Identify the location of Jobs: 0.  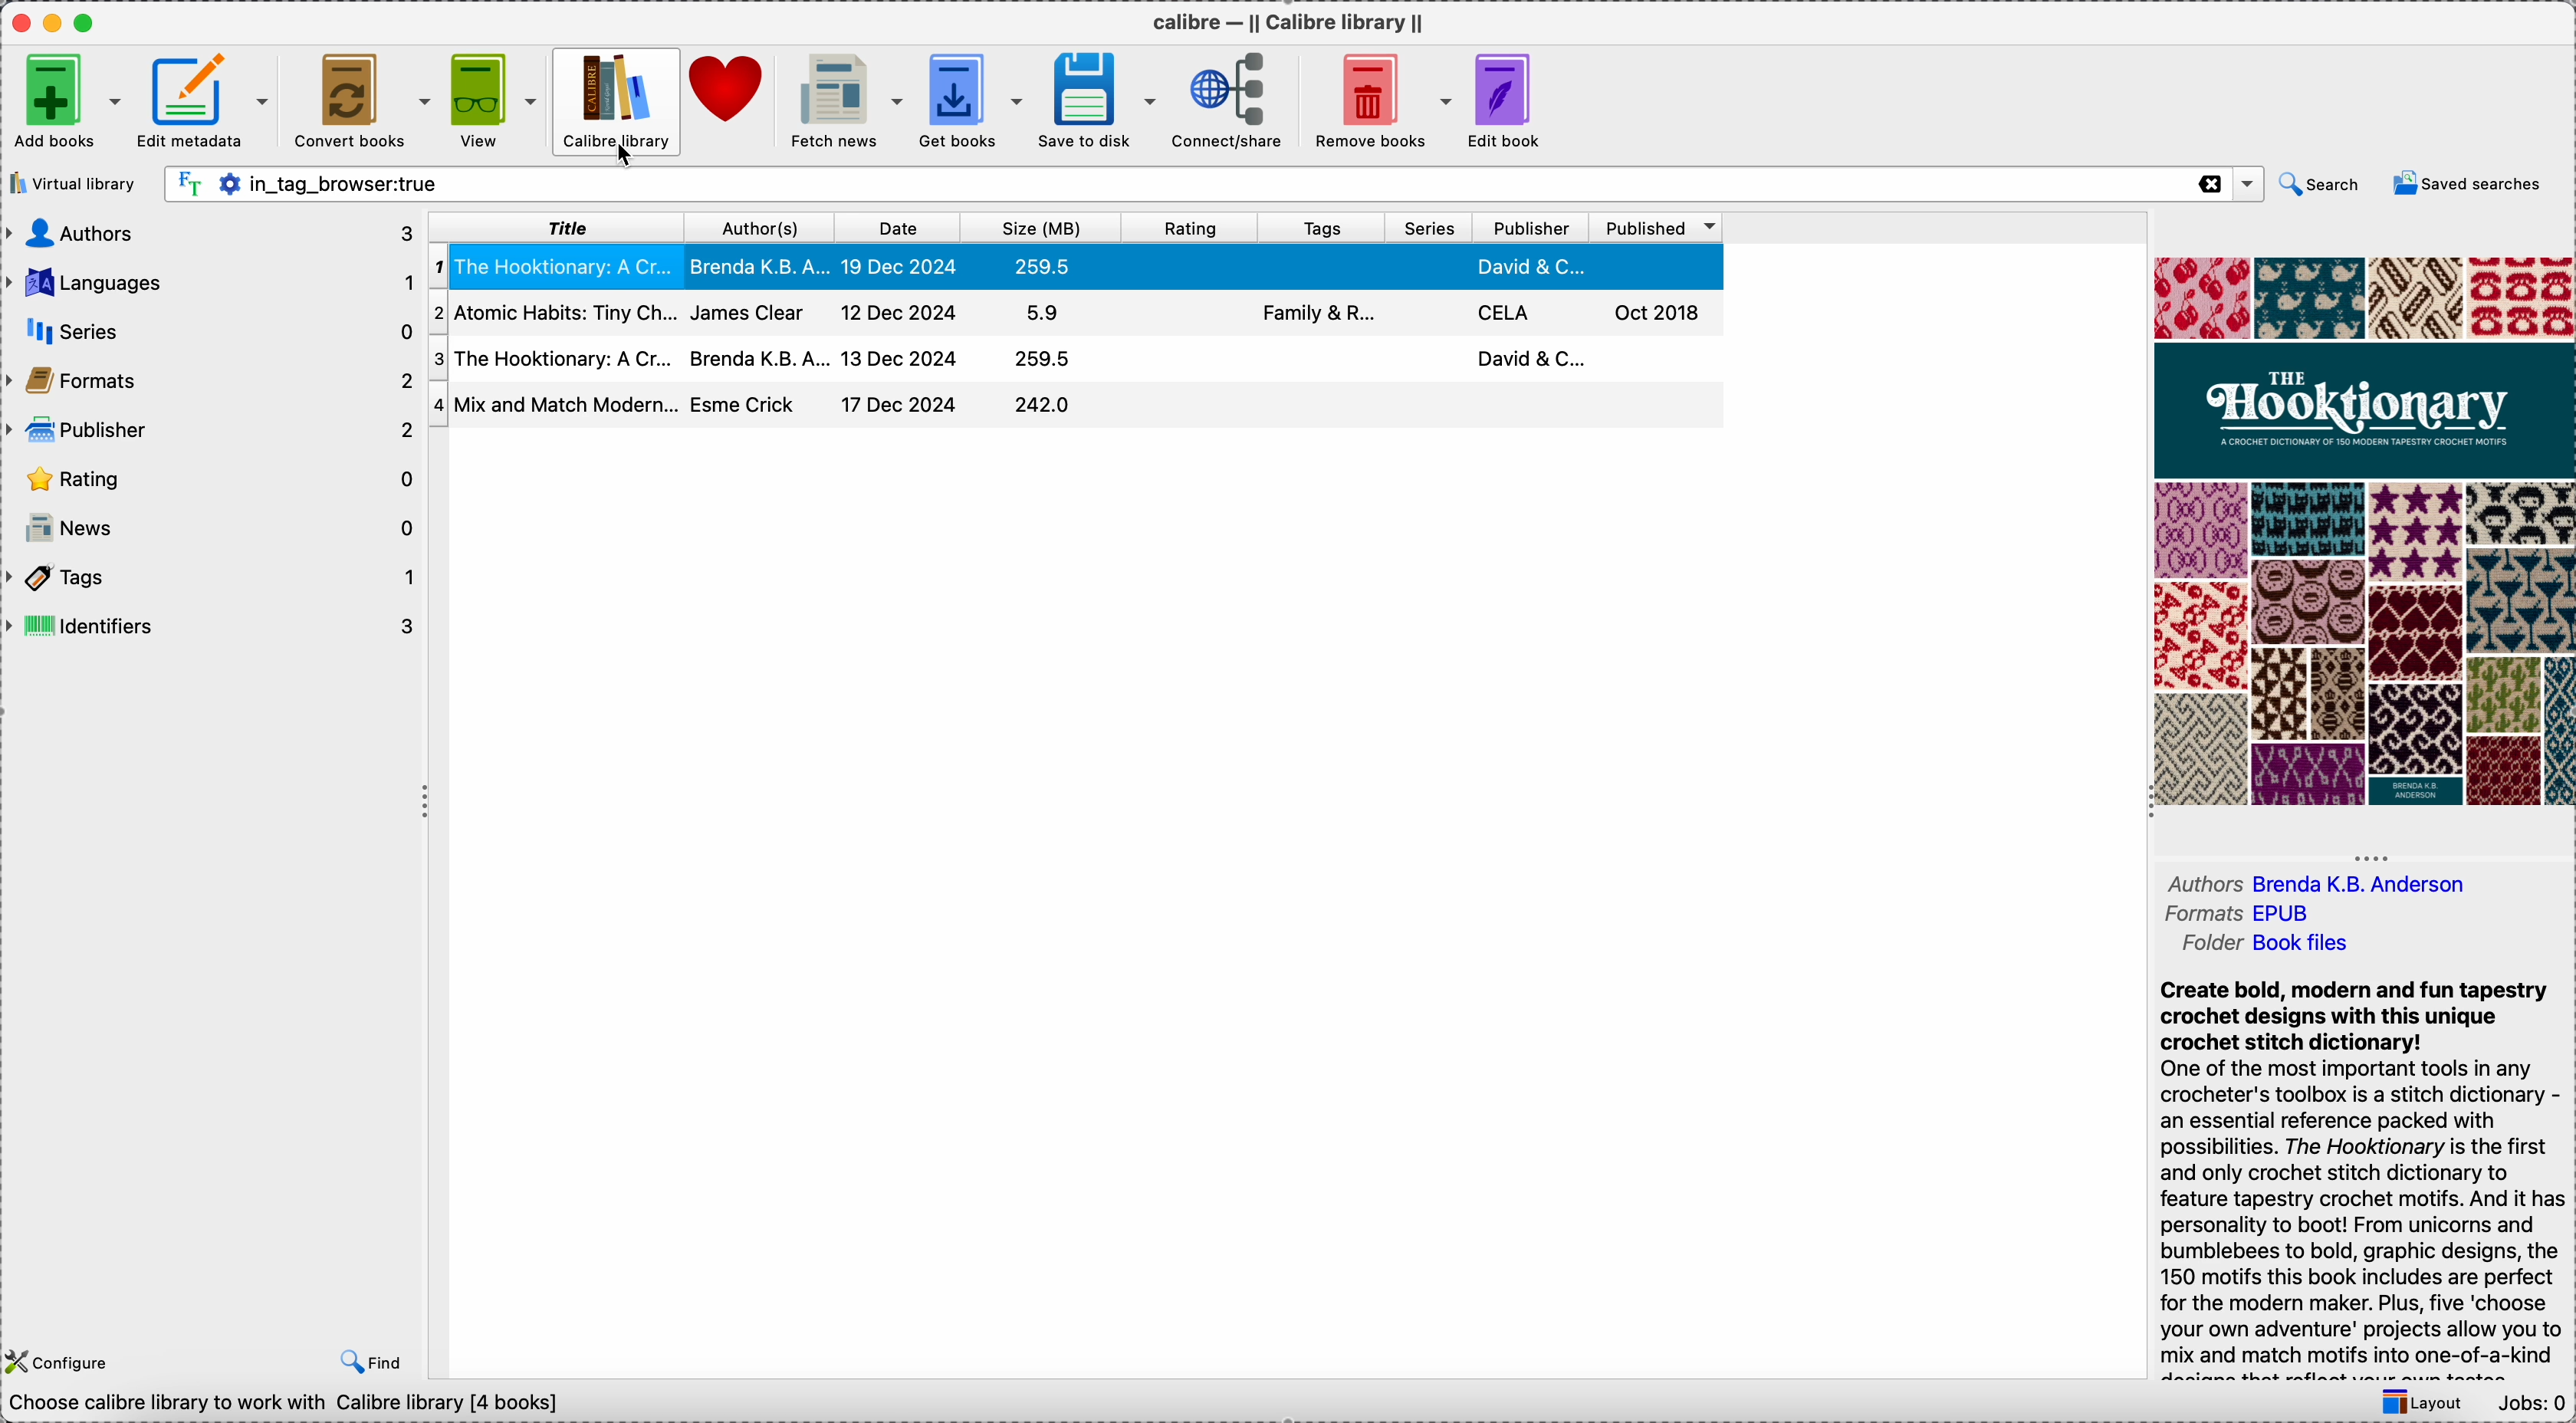
(2533, 1404).